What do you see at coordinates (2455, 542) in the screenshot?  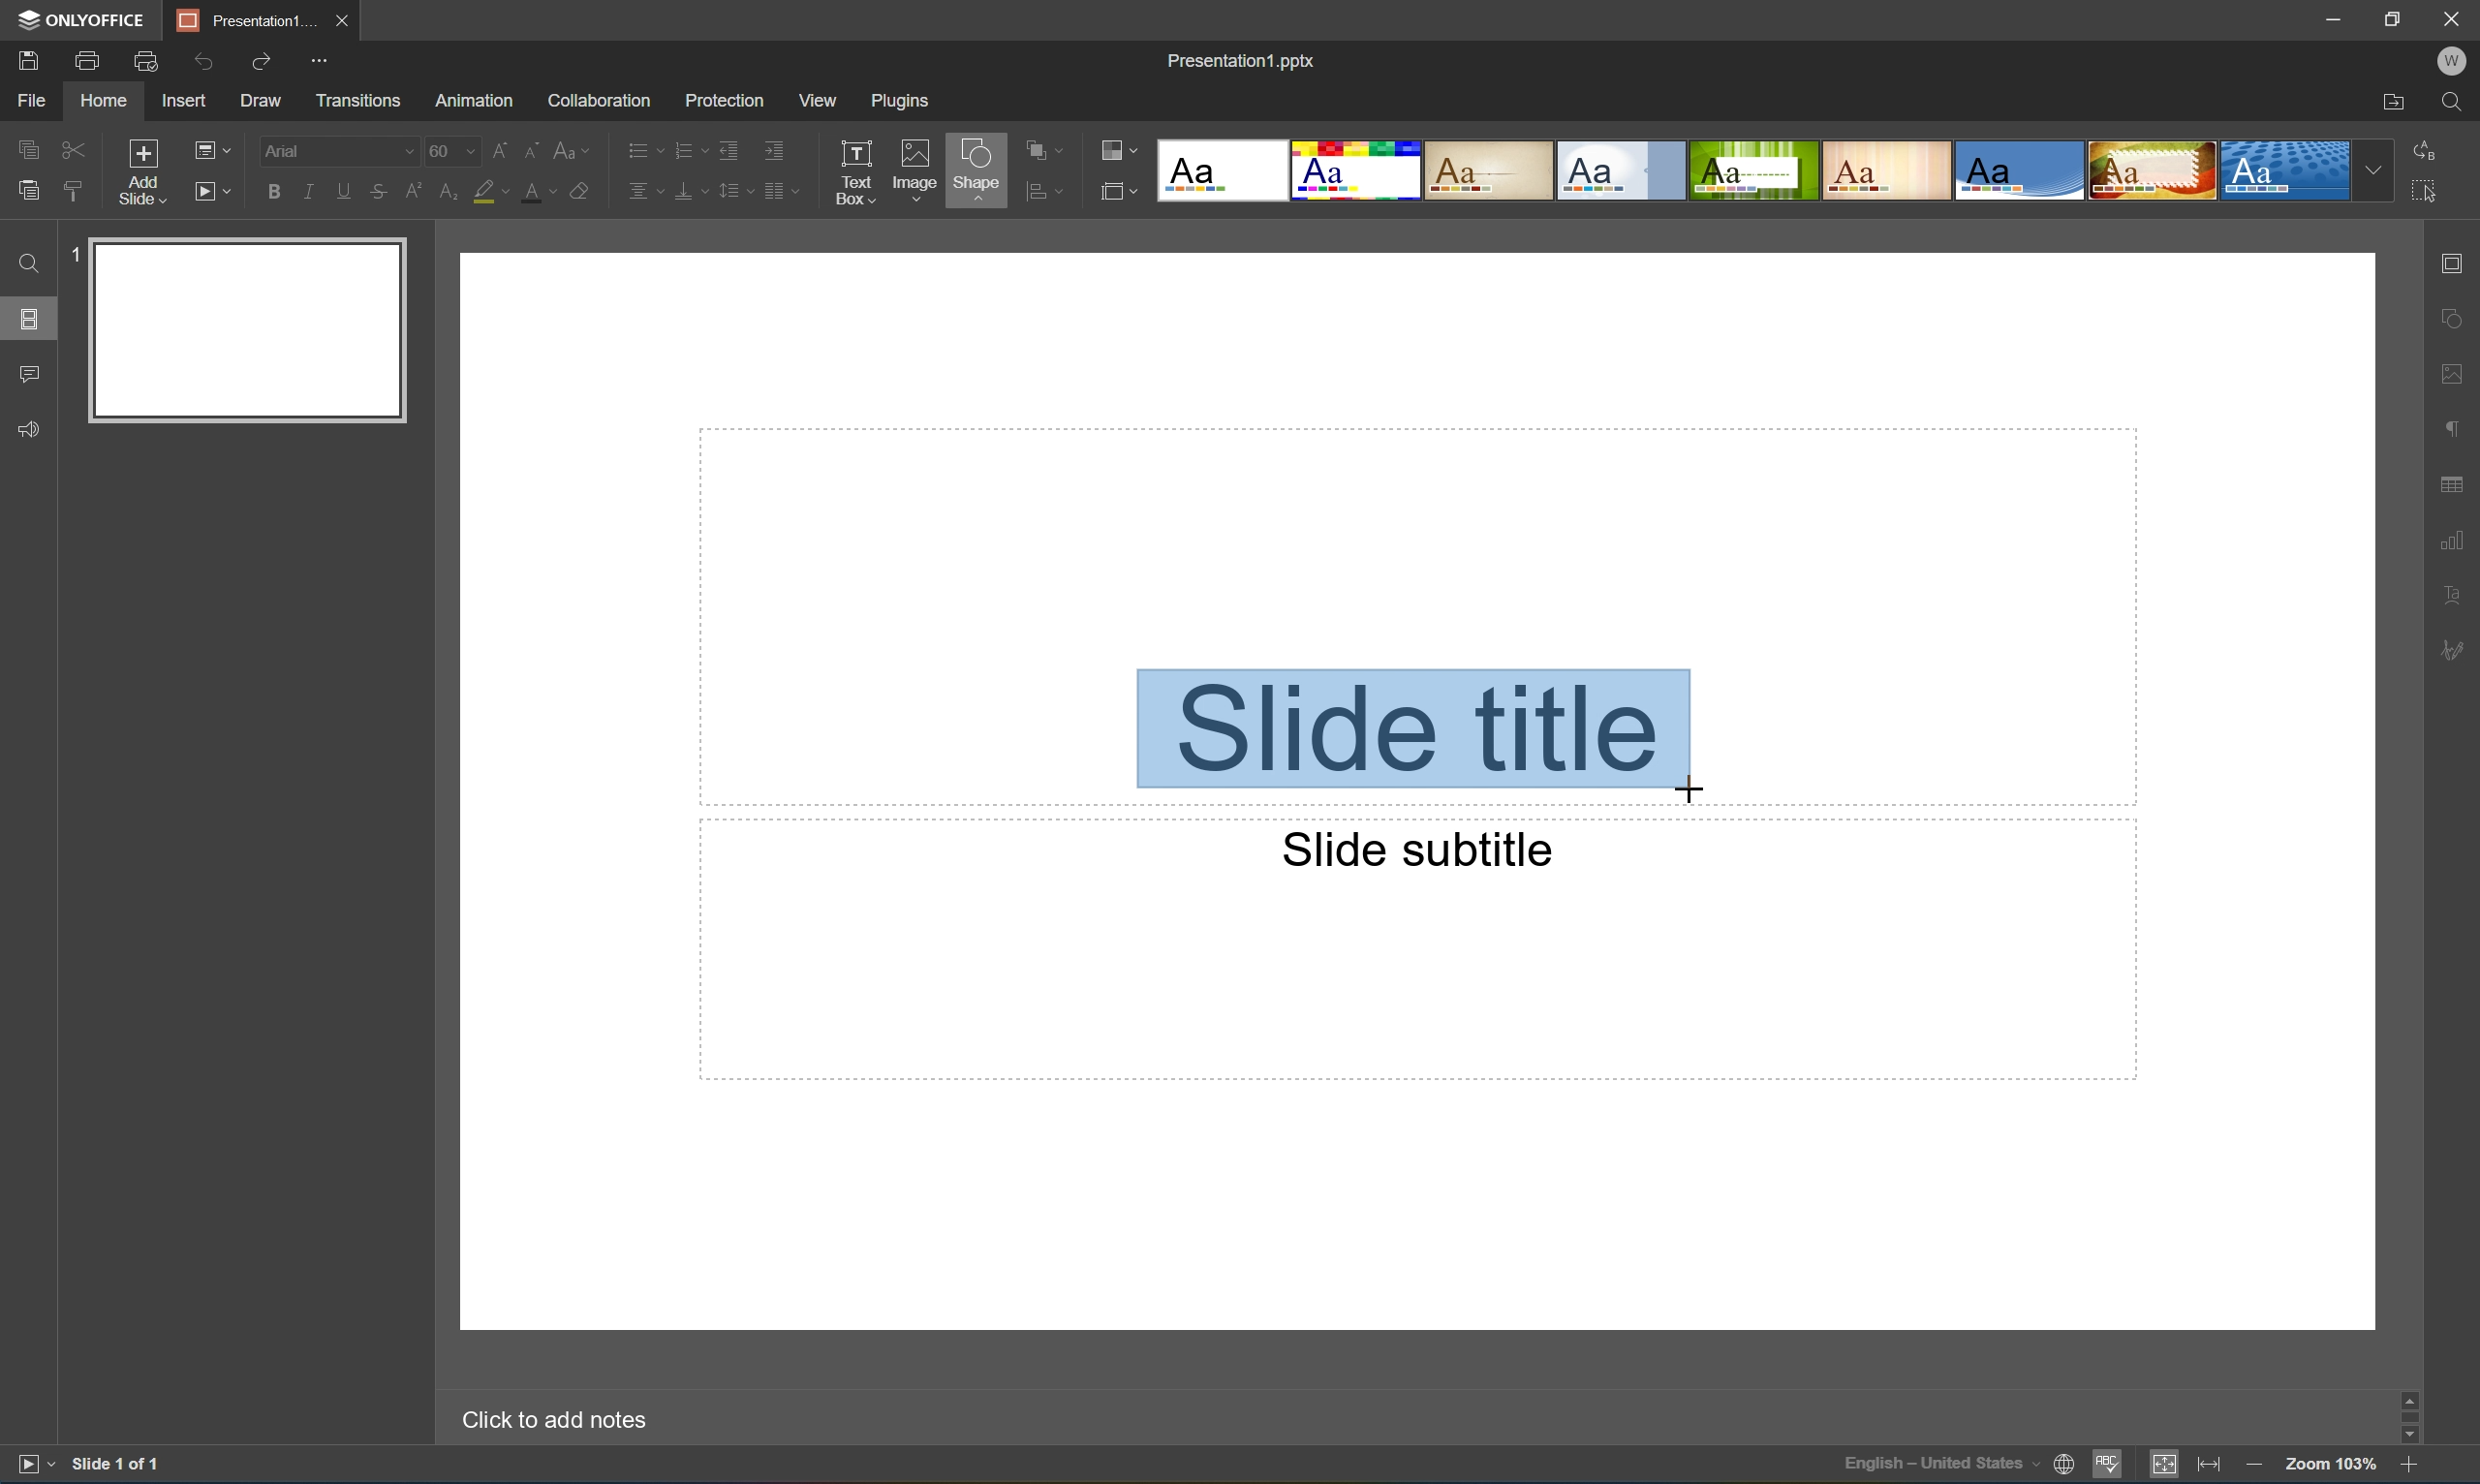 I see `chart settings` at bounding box center [2455, 542].